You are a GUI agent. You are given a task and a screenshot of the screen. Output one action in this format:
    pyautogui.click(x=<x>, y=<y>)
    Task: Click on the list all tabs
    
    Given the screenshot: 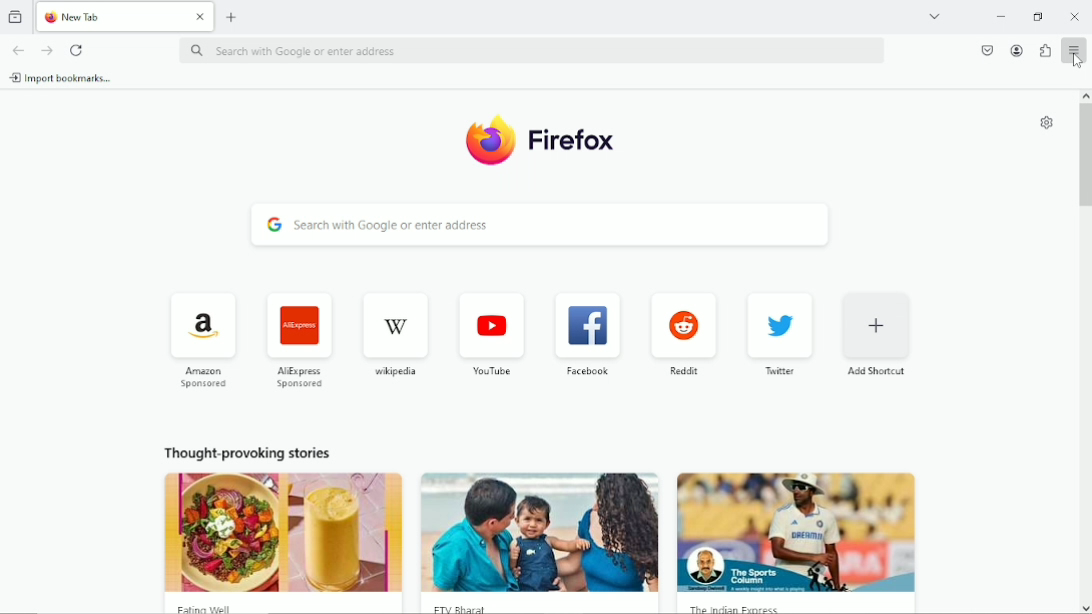 What is the action you would take?
    pyautogui.click(x=935, y=14)
    